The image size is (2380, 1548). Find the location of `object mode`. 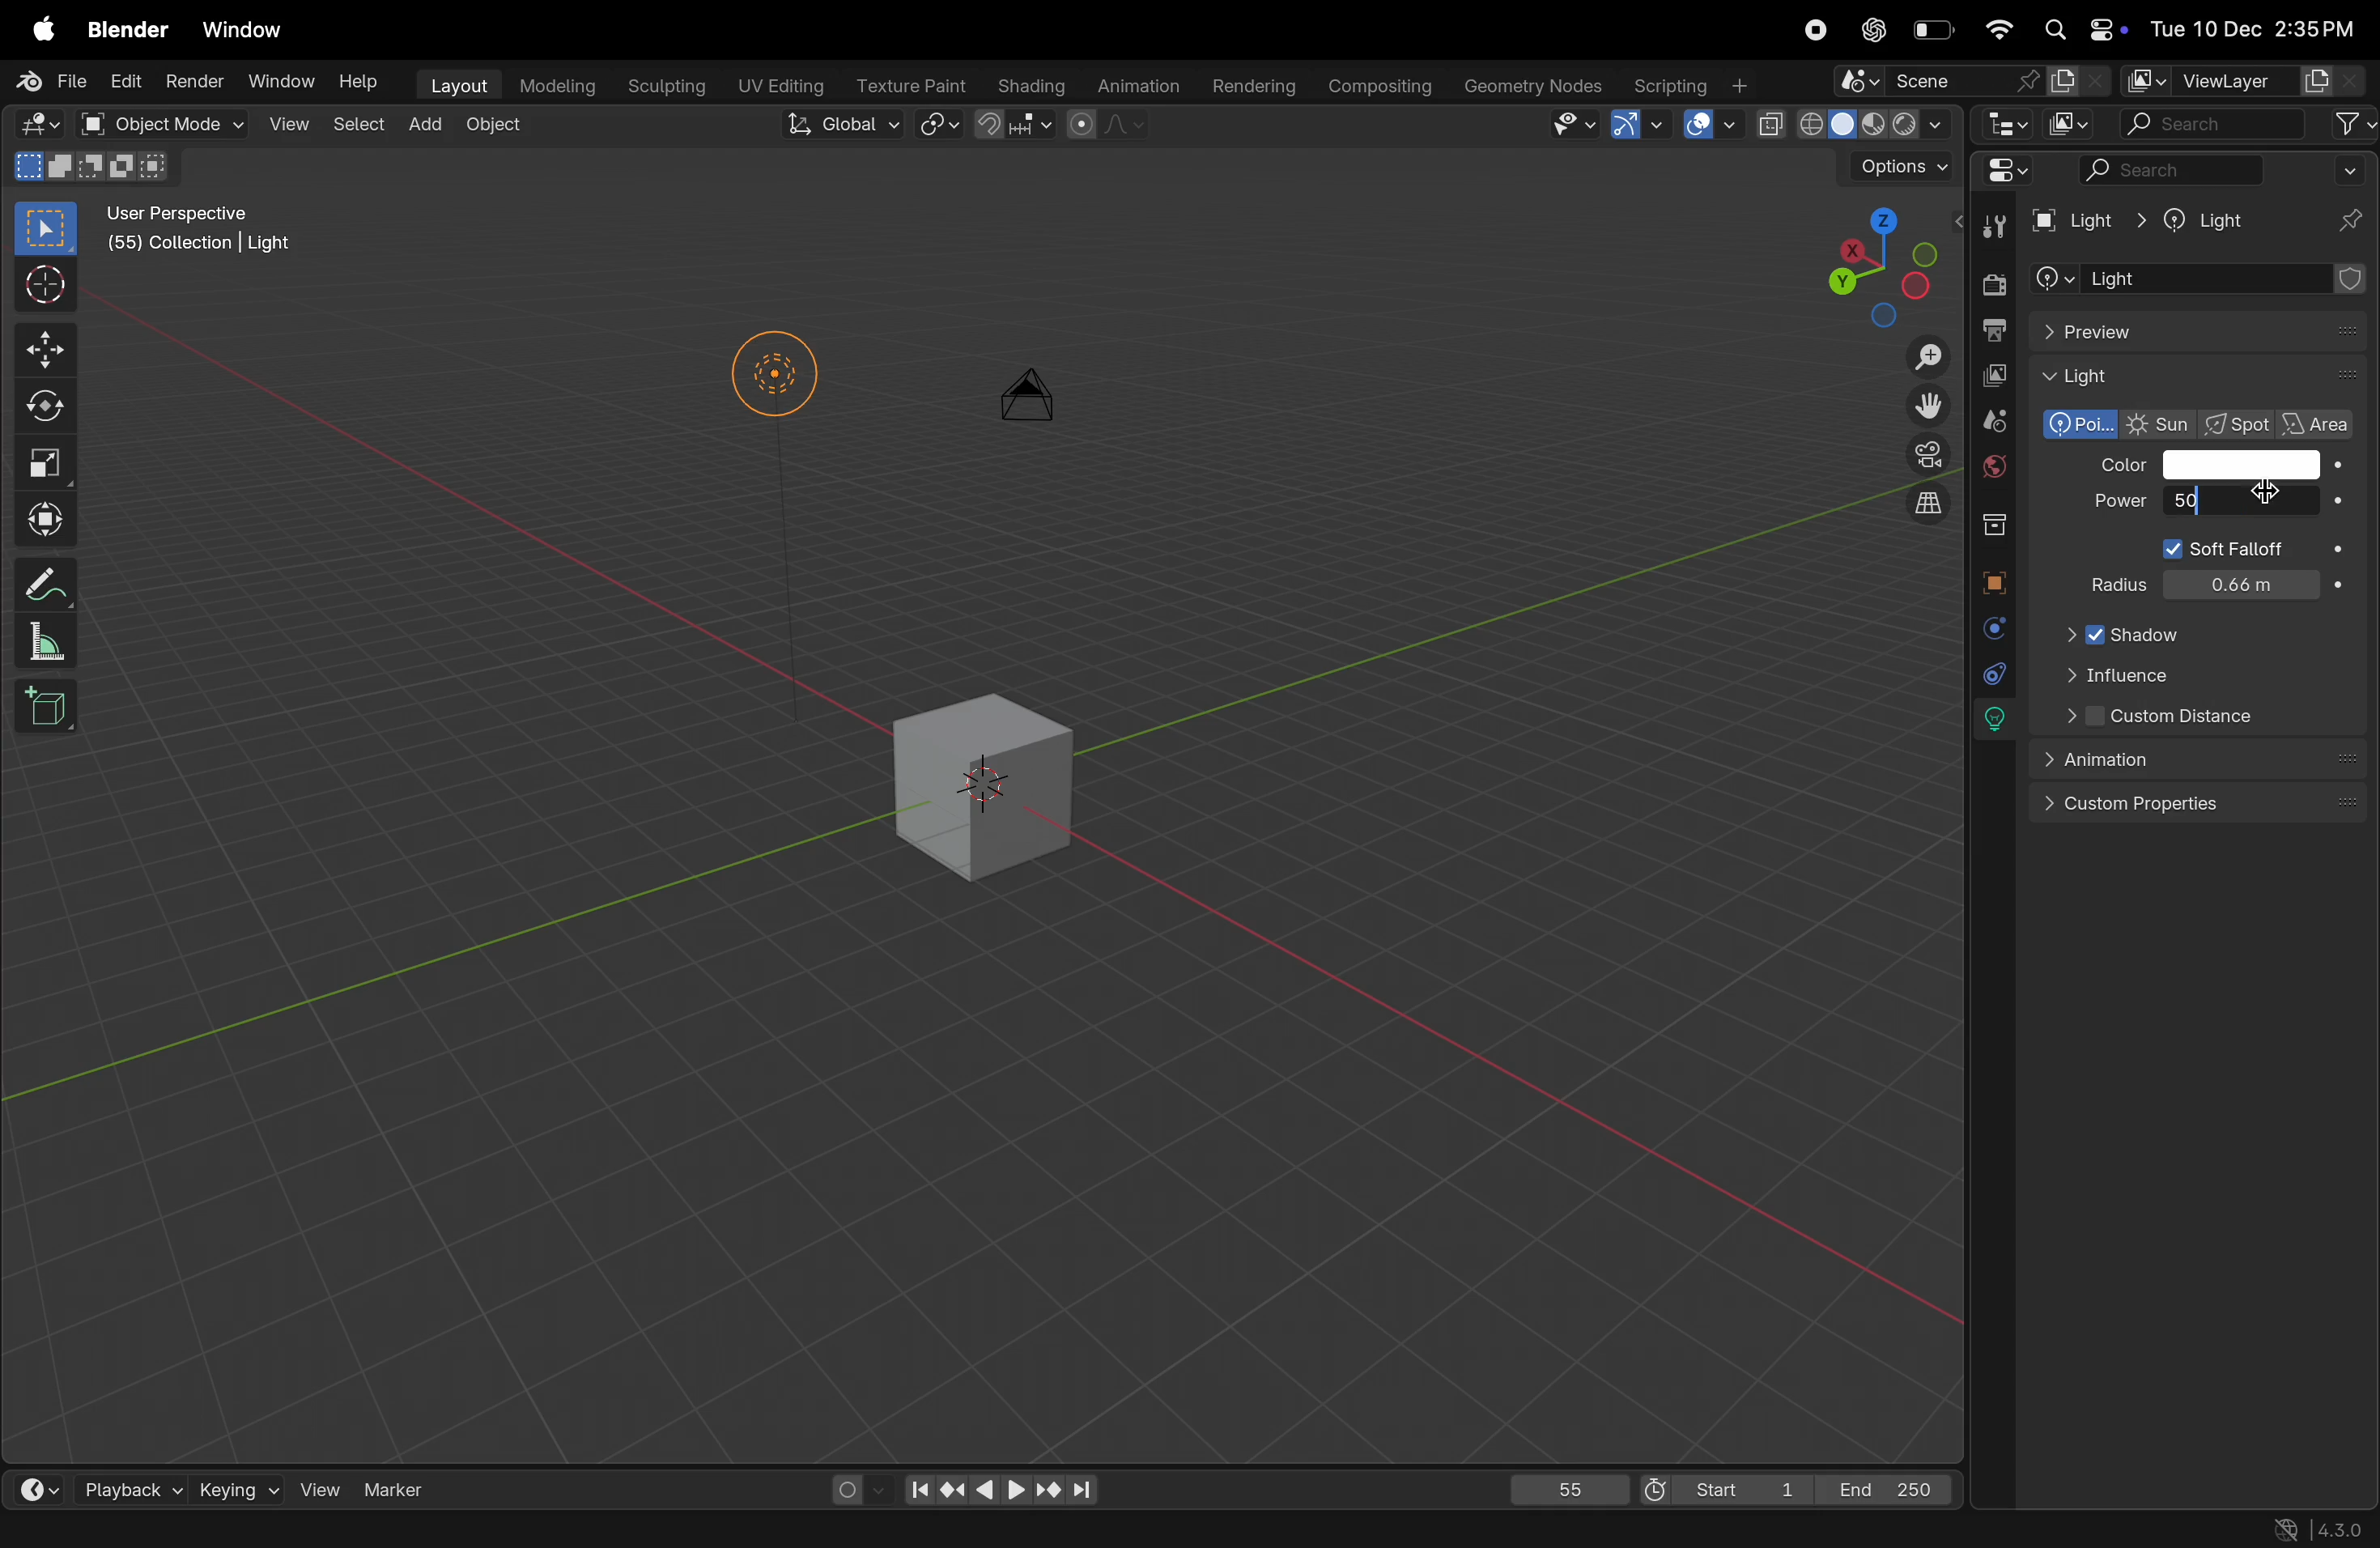

object mode is located at coordinates (161, 123).